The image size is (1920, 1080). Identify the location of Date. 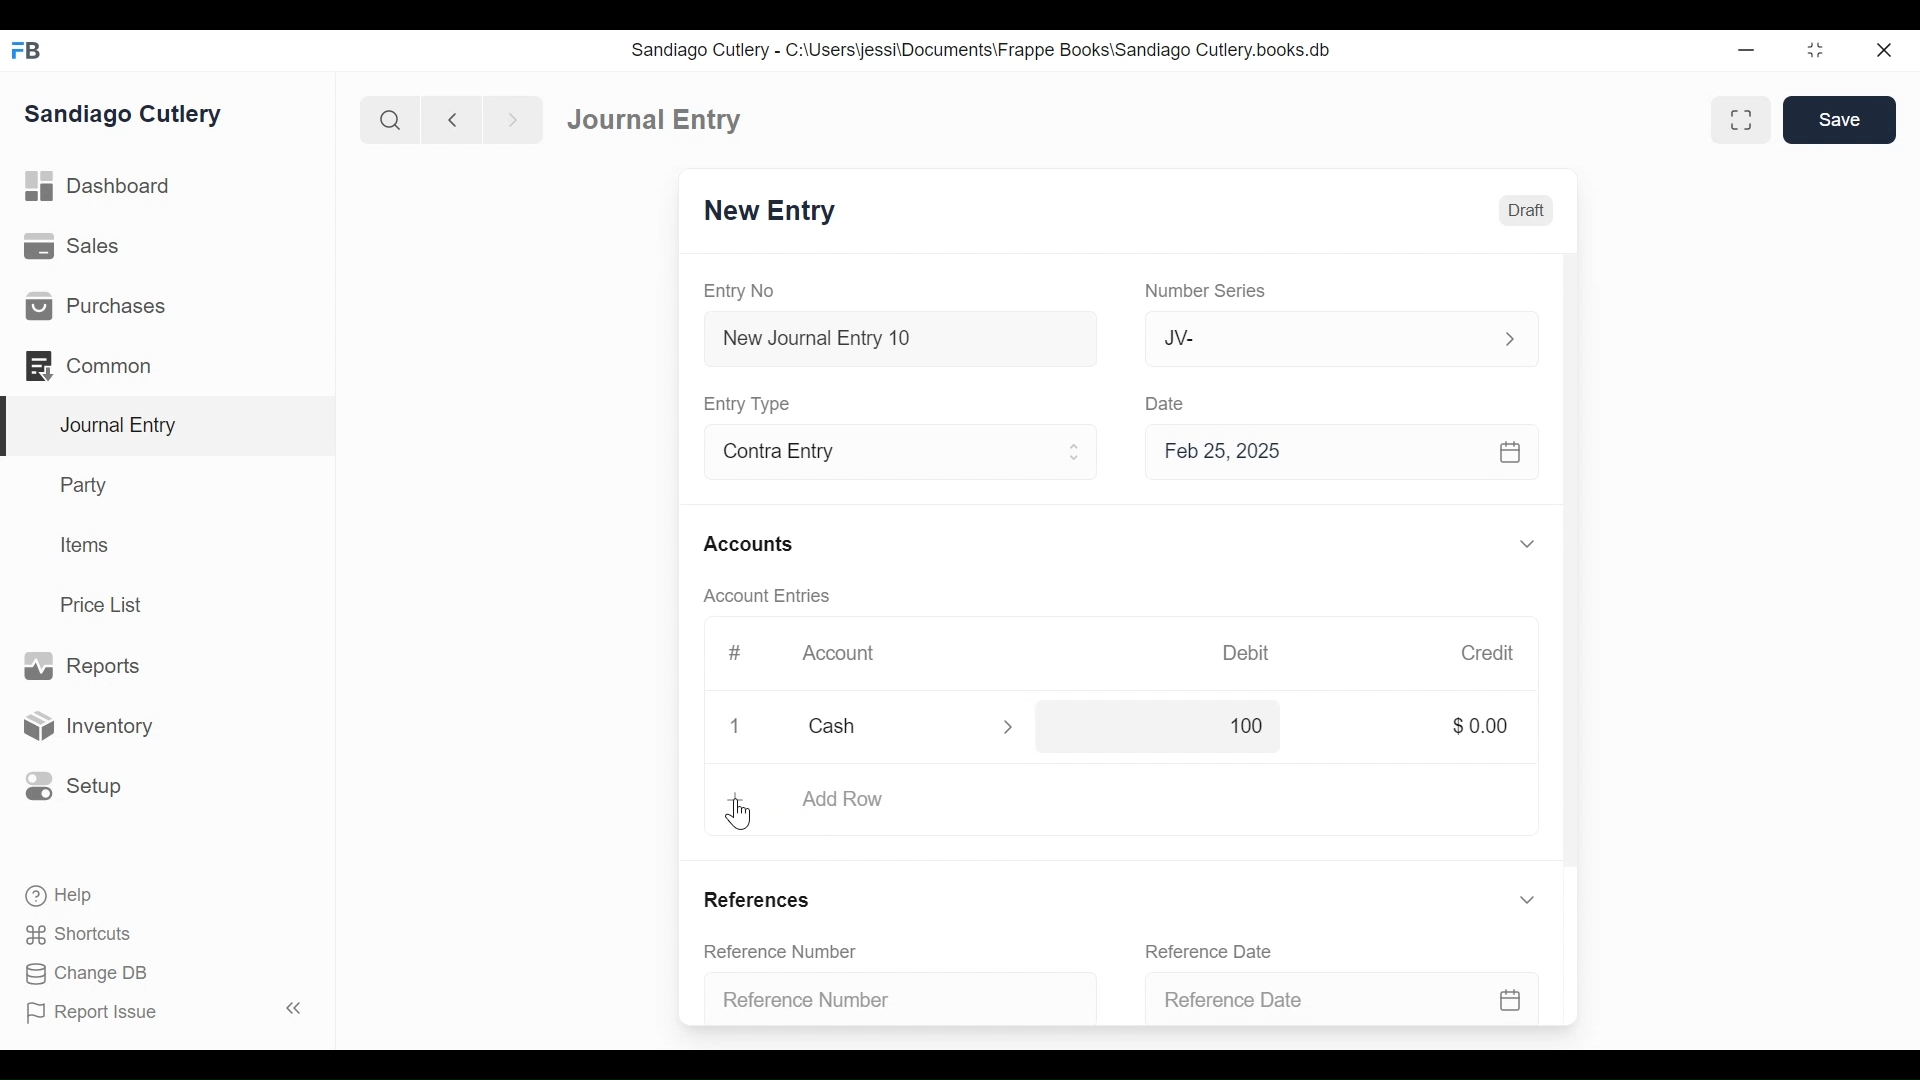
(1168, 403).